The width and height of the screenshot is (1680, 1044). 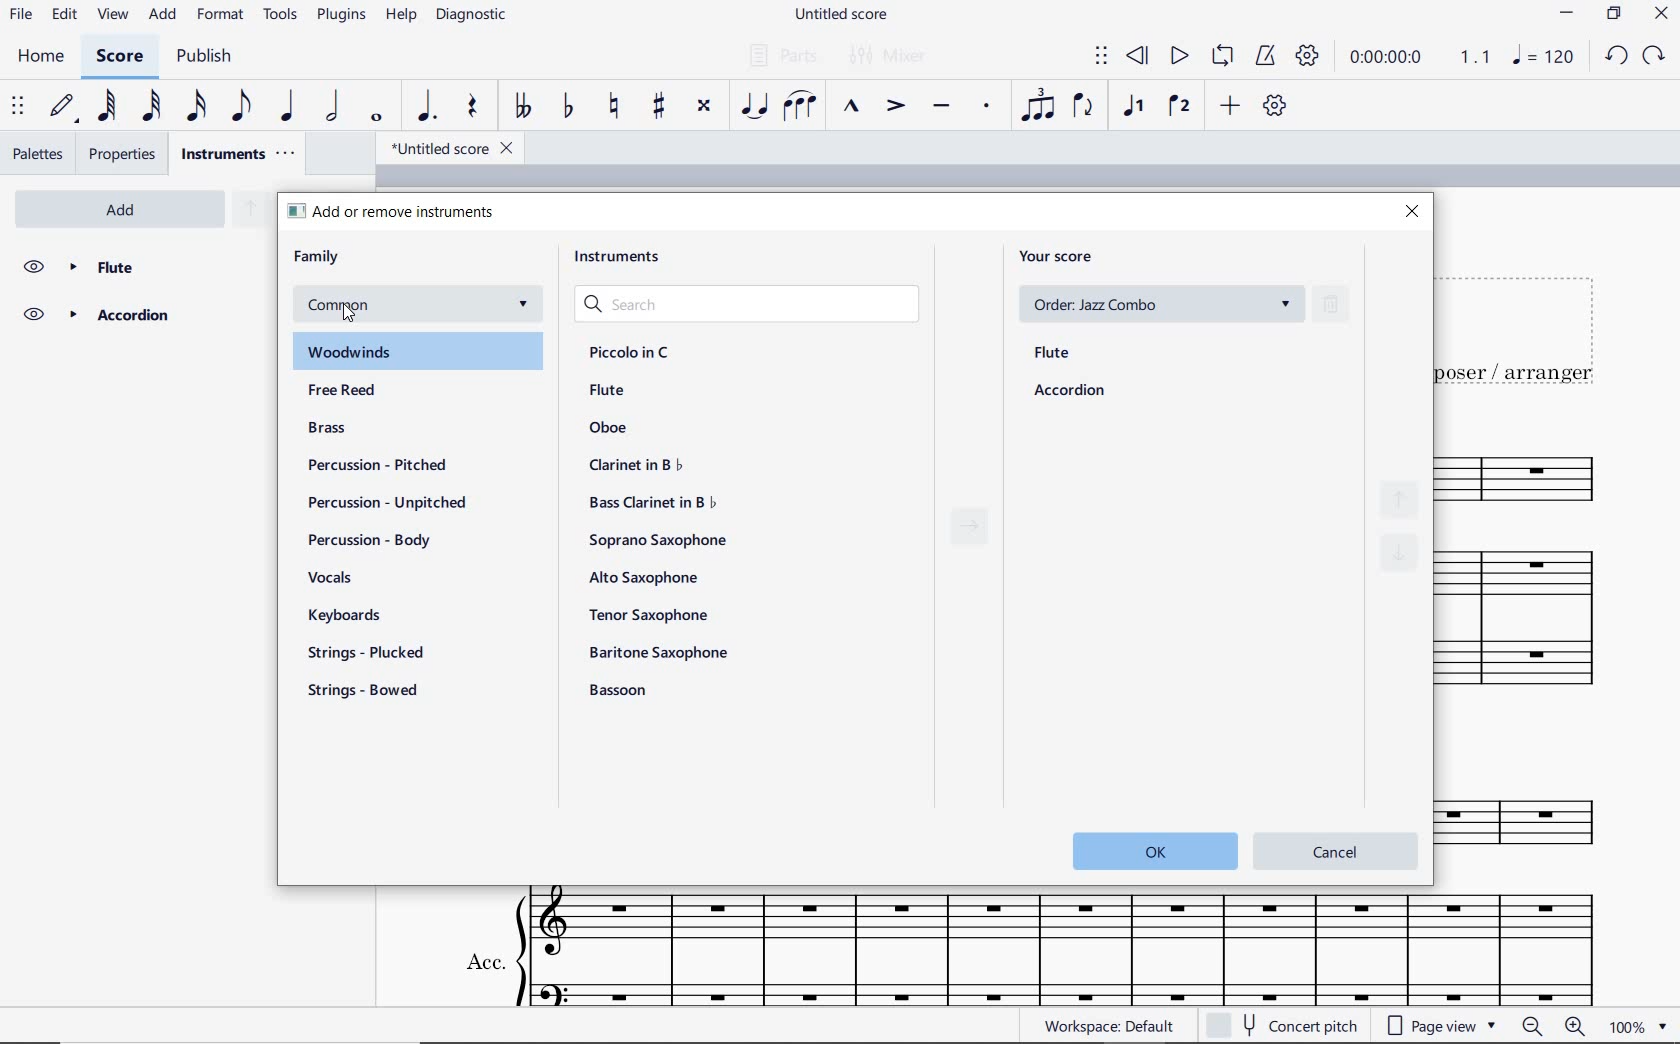 What do you see at coordinates (612, 107) in the screenshot?
I see `toggle natural` at bounding box center [612, 107].